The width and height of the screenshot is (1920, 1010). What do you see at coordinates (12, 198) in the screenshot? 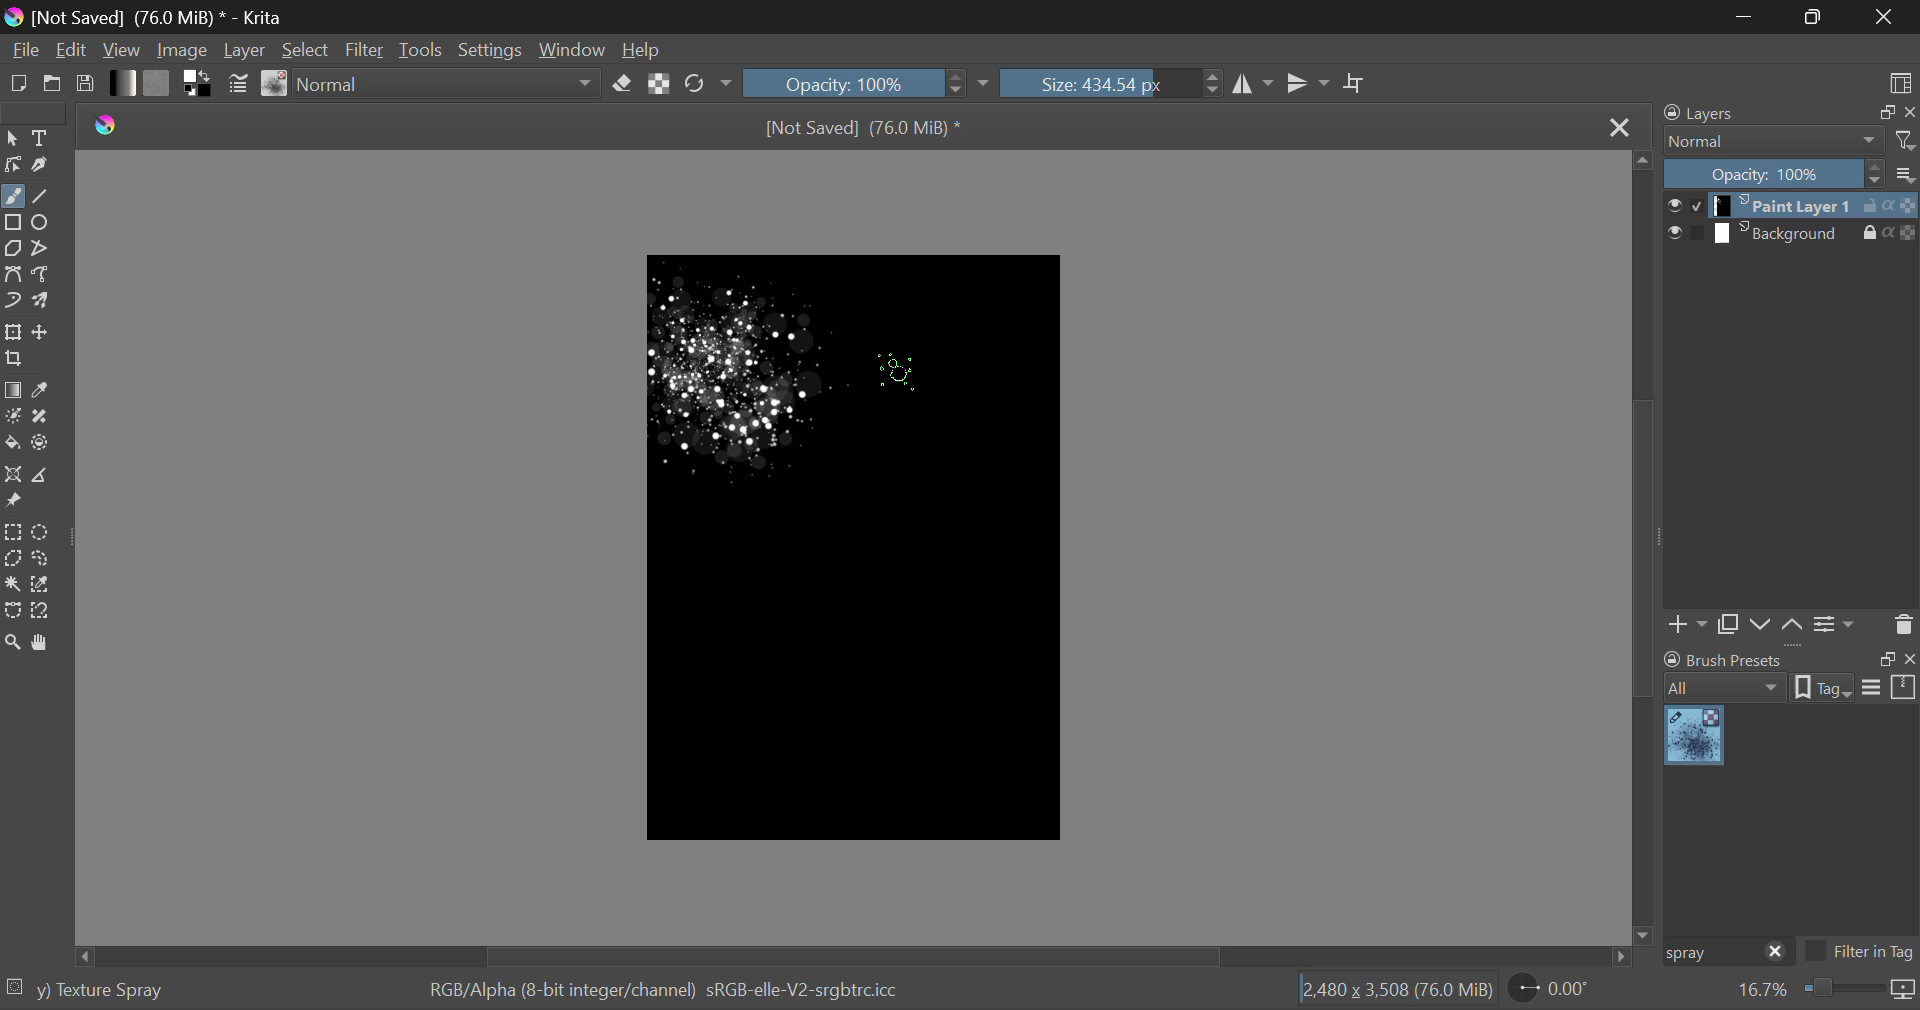
I see `Freehand Paintbrush selected` at bounding box center [12, 198].